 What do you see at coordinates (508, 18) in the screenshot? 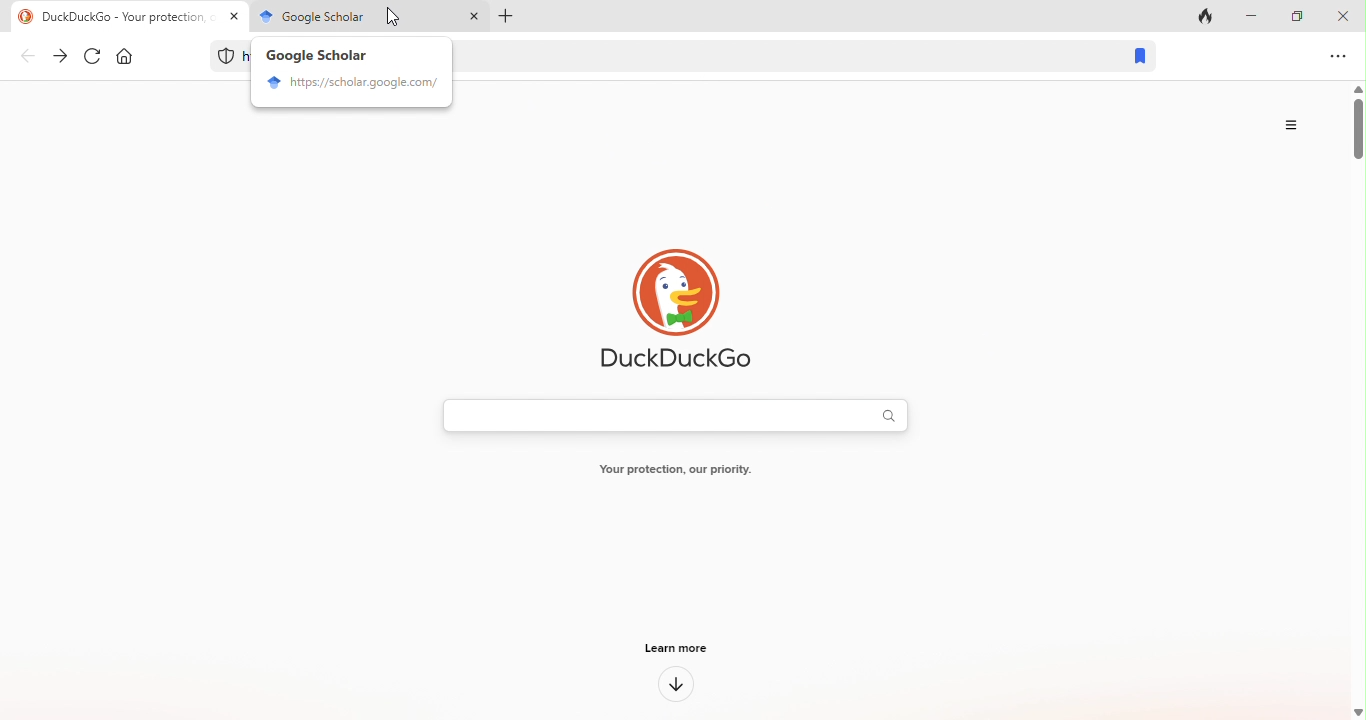
I see `add tab` at bounding box center [508, 18].